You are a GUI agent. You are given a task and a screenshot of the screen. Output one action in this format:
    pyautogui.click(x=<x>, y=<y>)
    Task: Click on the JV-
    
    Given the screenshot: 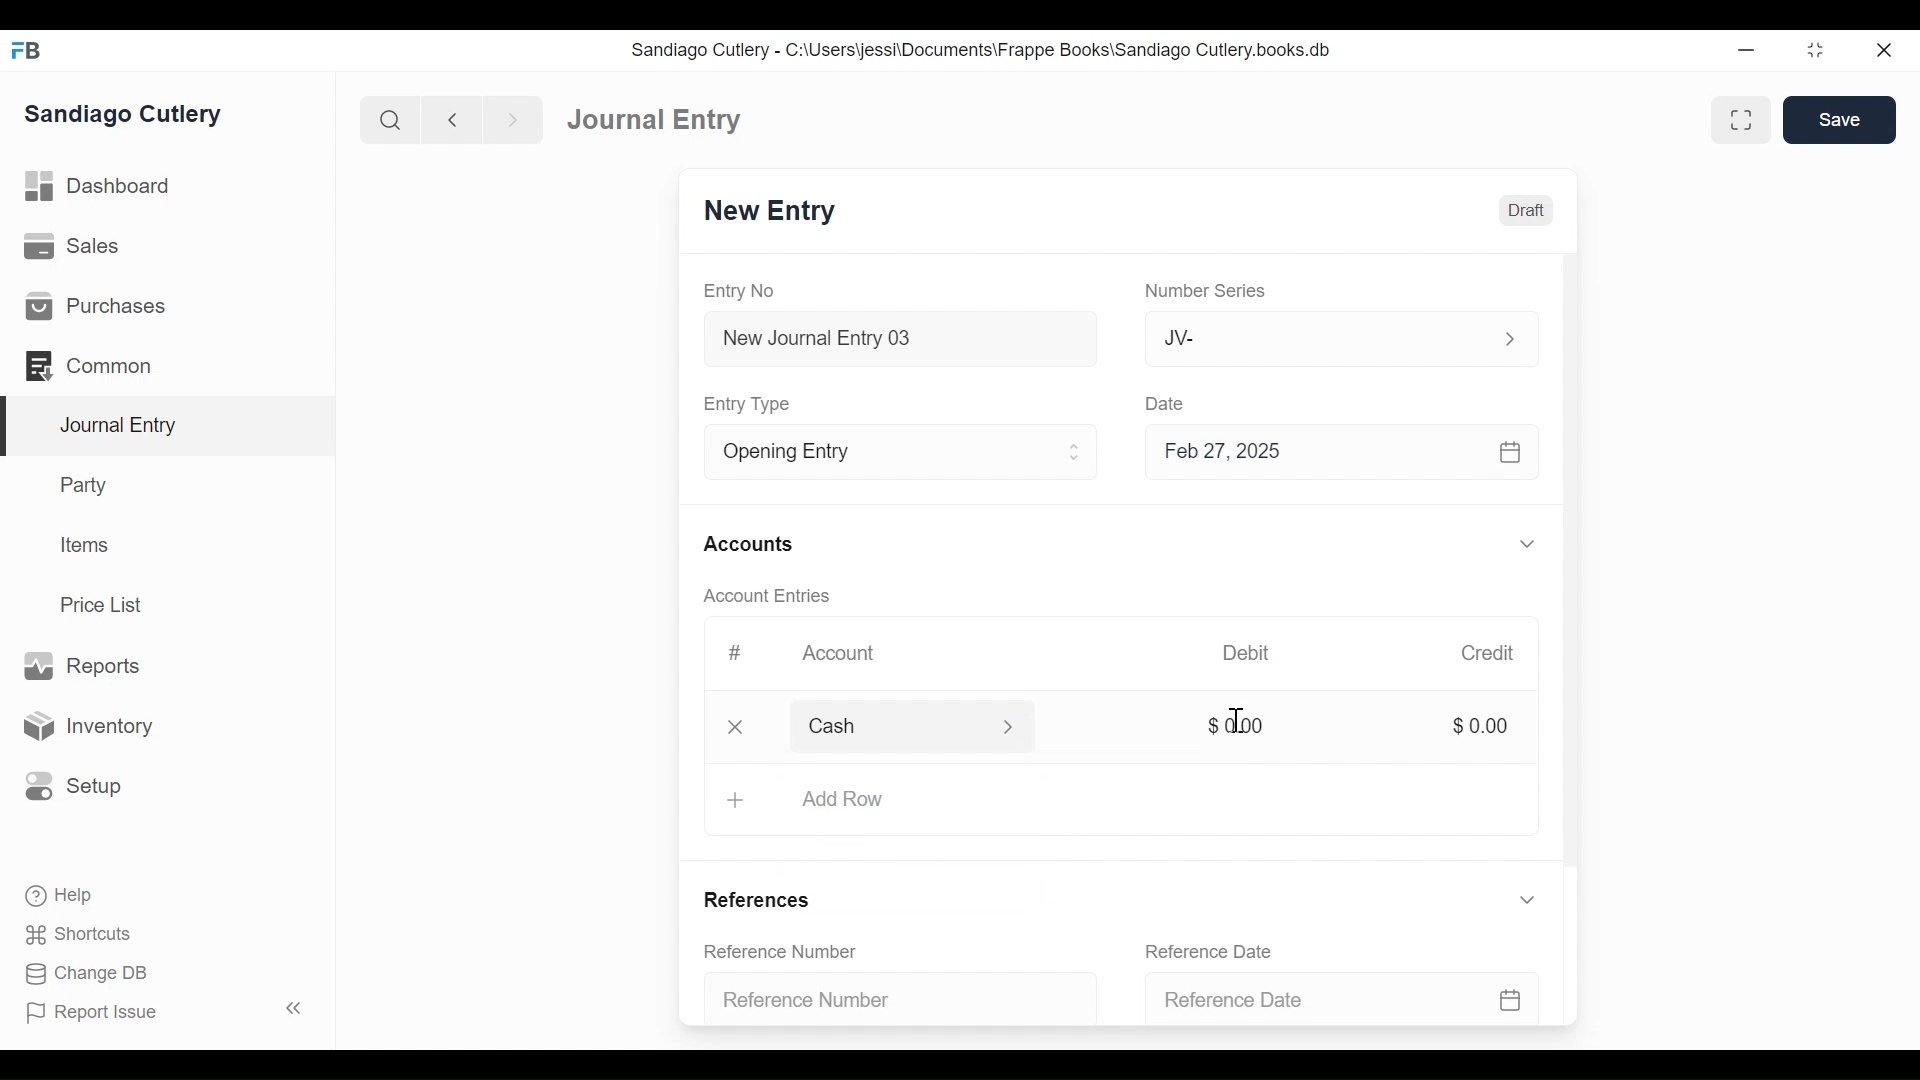 What is the action you would take?
    pyautogui.click(x=1305, y=337)
    